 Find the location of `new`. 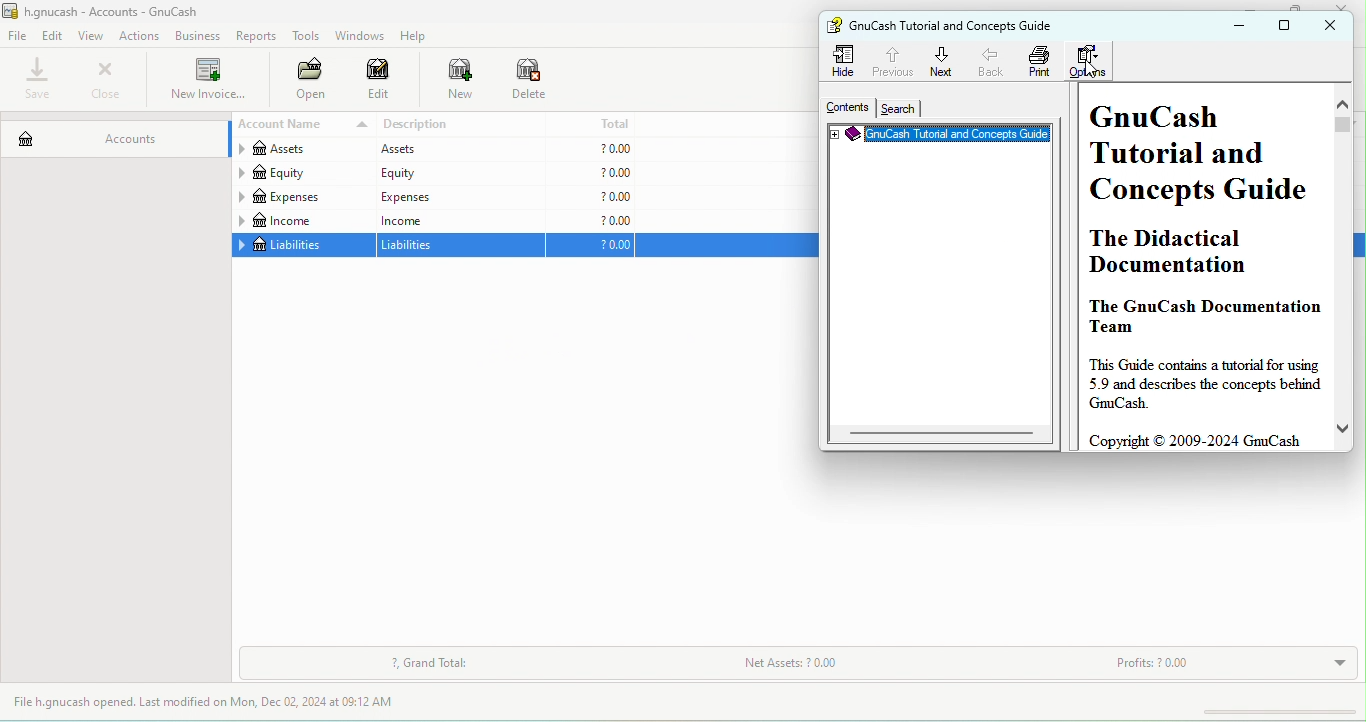

new is located at coordinates (450, 81).